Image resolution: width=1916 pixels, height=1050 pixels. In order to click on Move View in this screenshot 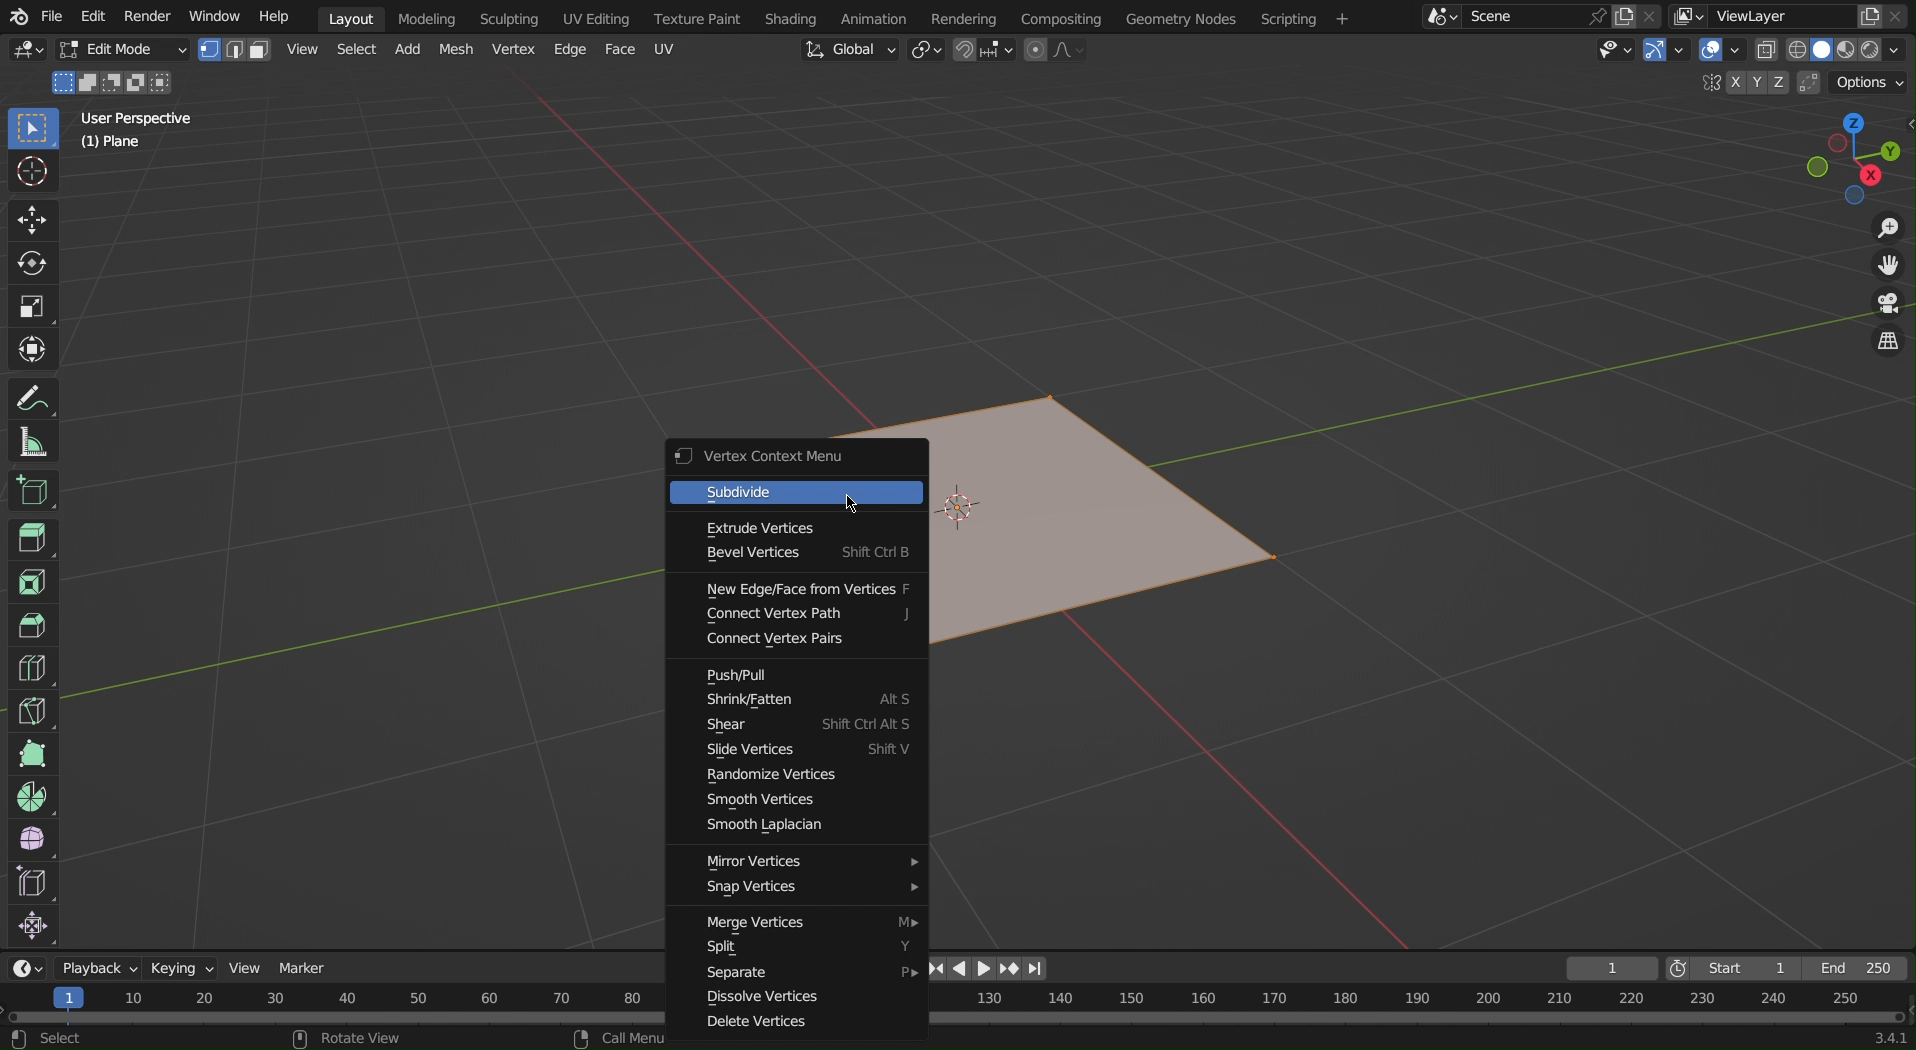, I will do `click(1890, 271)`.